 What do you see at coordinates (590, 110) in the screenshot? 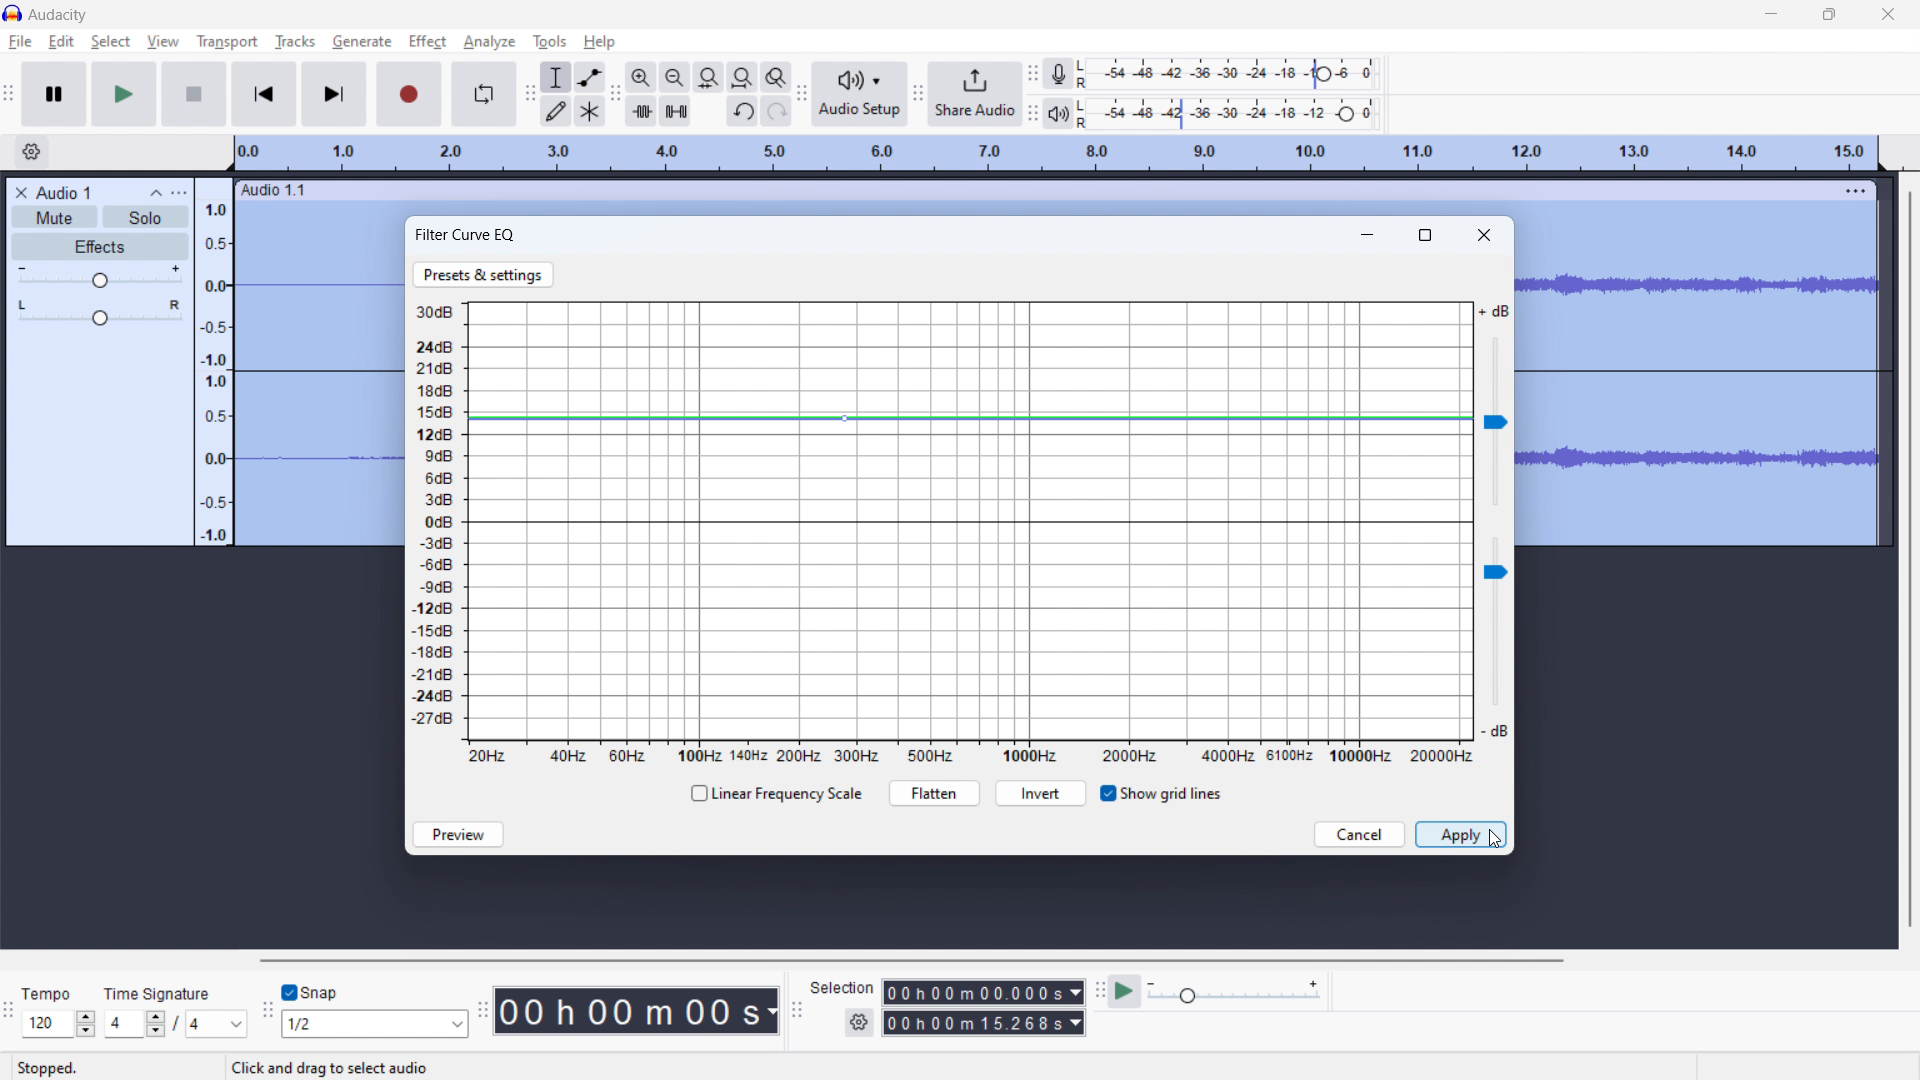
I see `multi tool` at bounding box center [590, 110].